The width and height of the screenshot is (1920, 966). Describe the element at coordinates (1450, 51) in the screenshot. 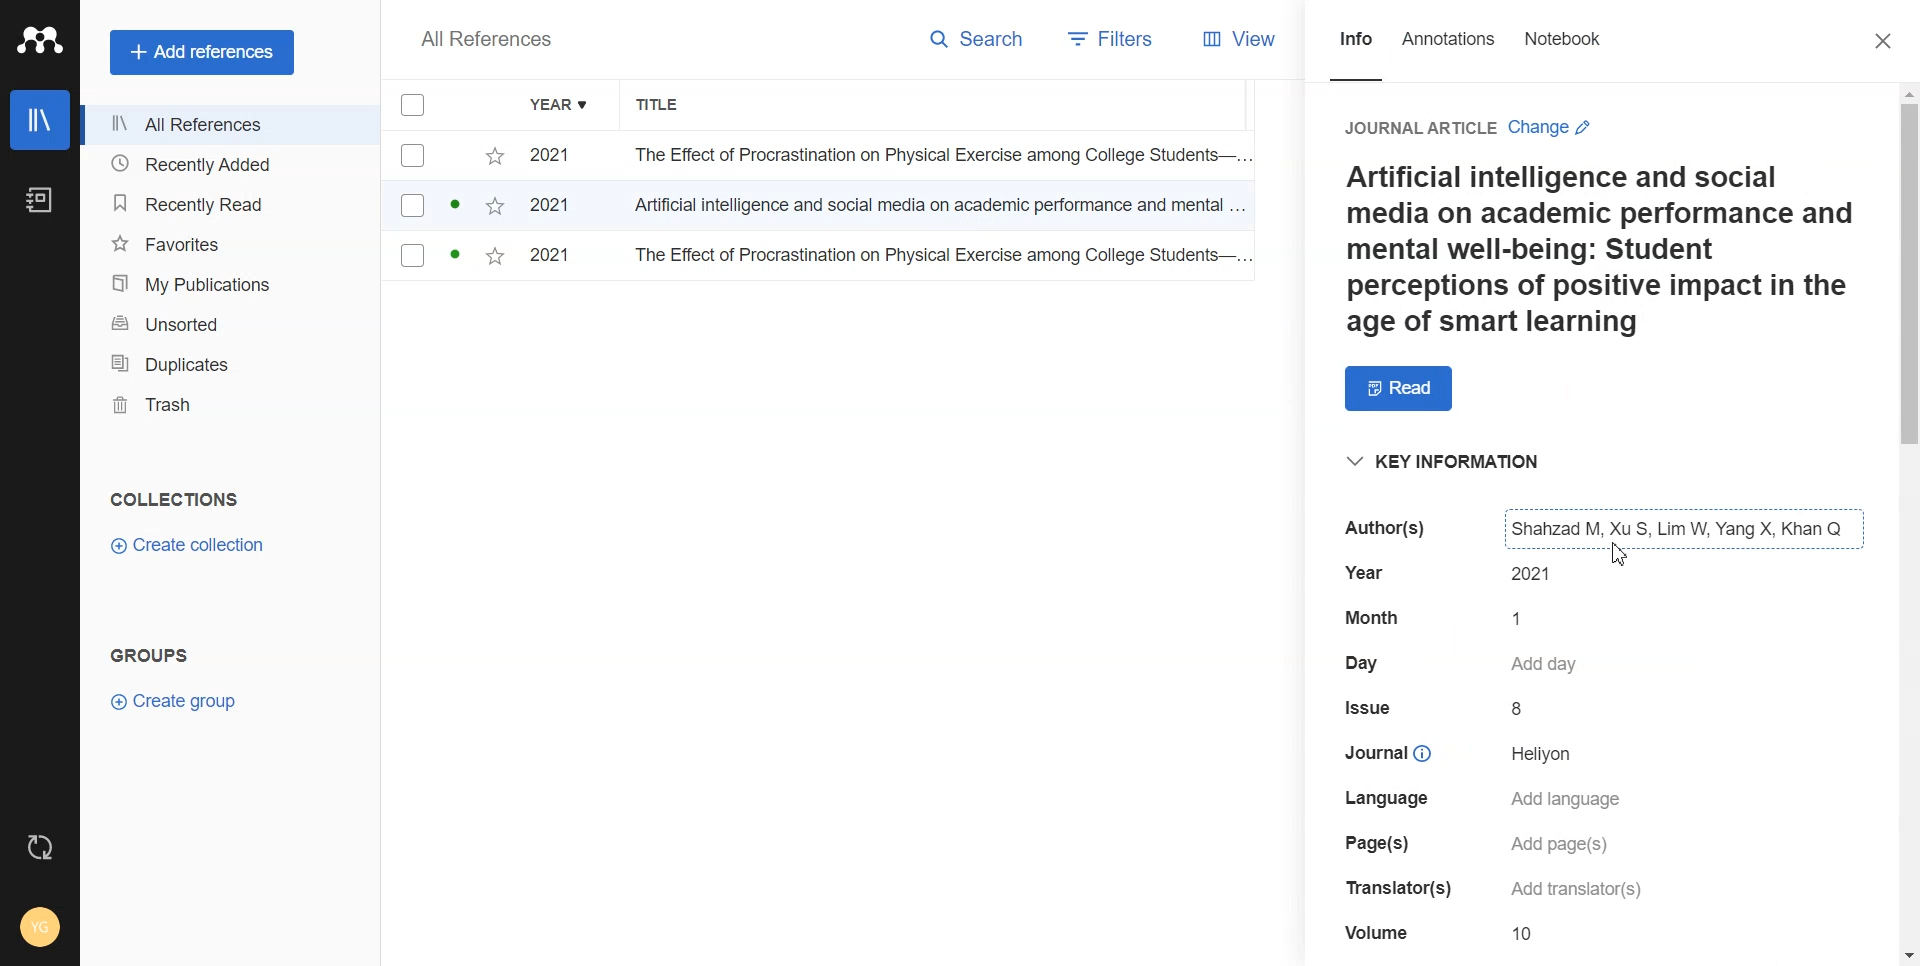

I see `Annotations` at that location.